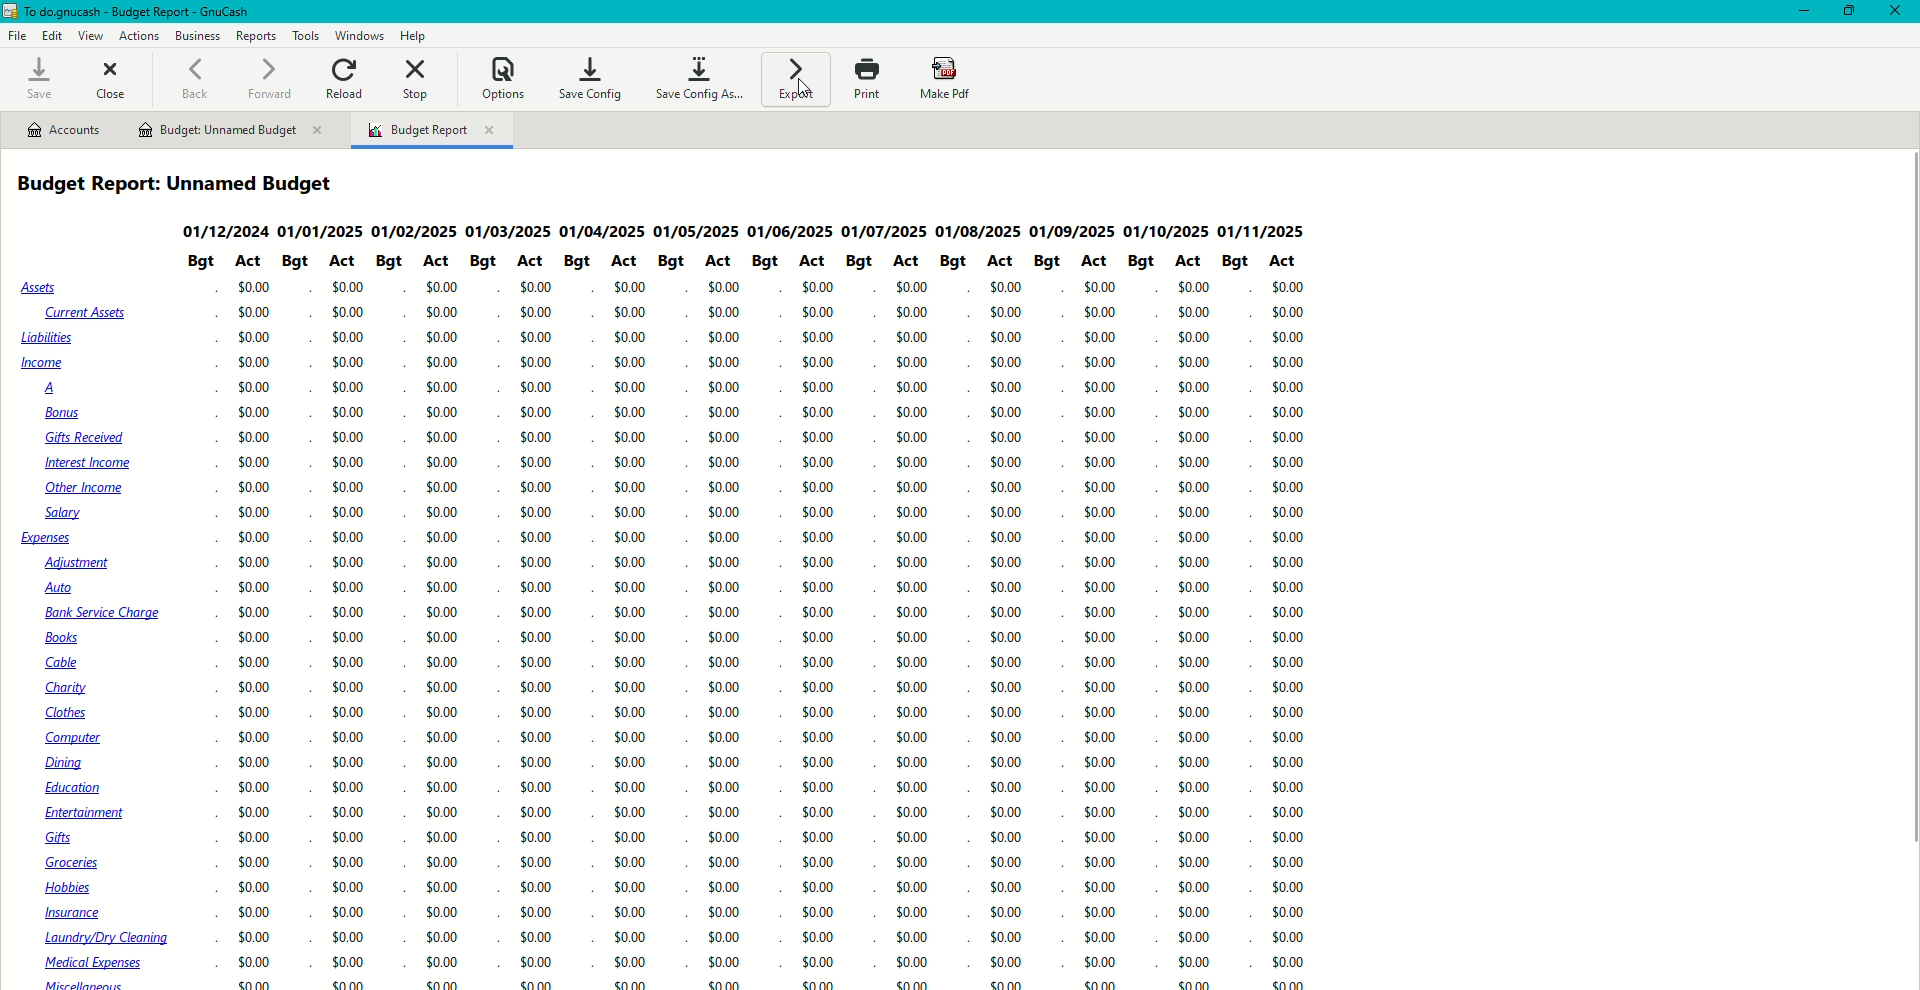  What do you see at coordinates (815, 412) in the screenshot?
I see `$0.00` at bounding box center [815, 412].